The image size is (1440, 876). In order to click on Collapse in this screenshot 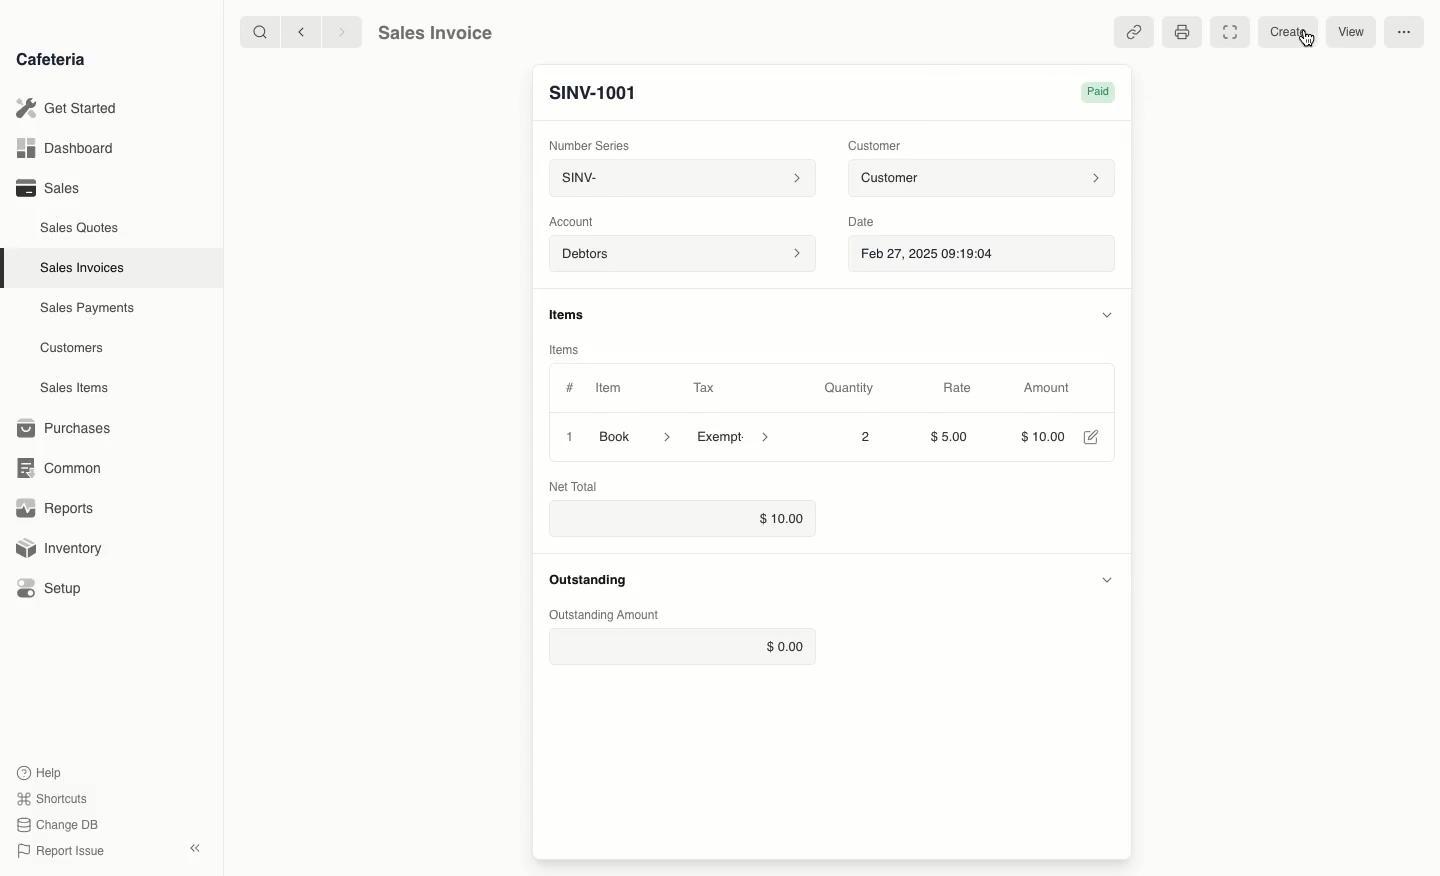, I will do `click(197, 848)`.